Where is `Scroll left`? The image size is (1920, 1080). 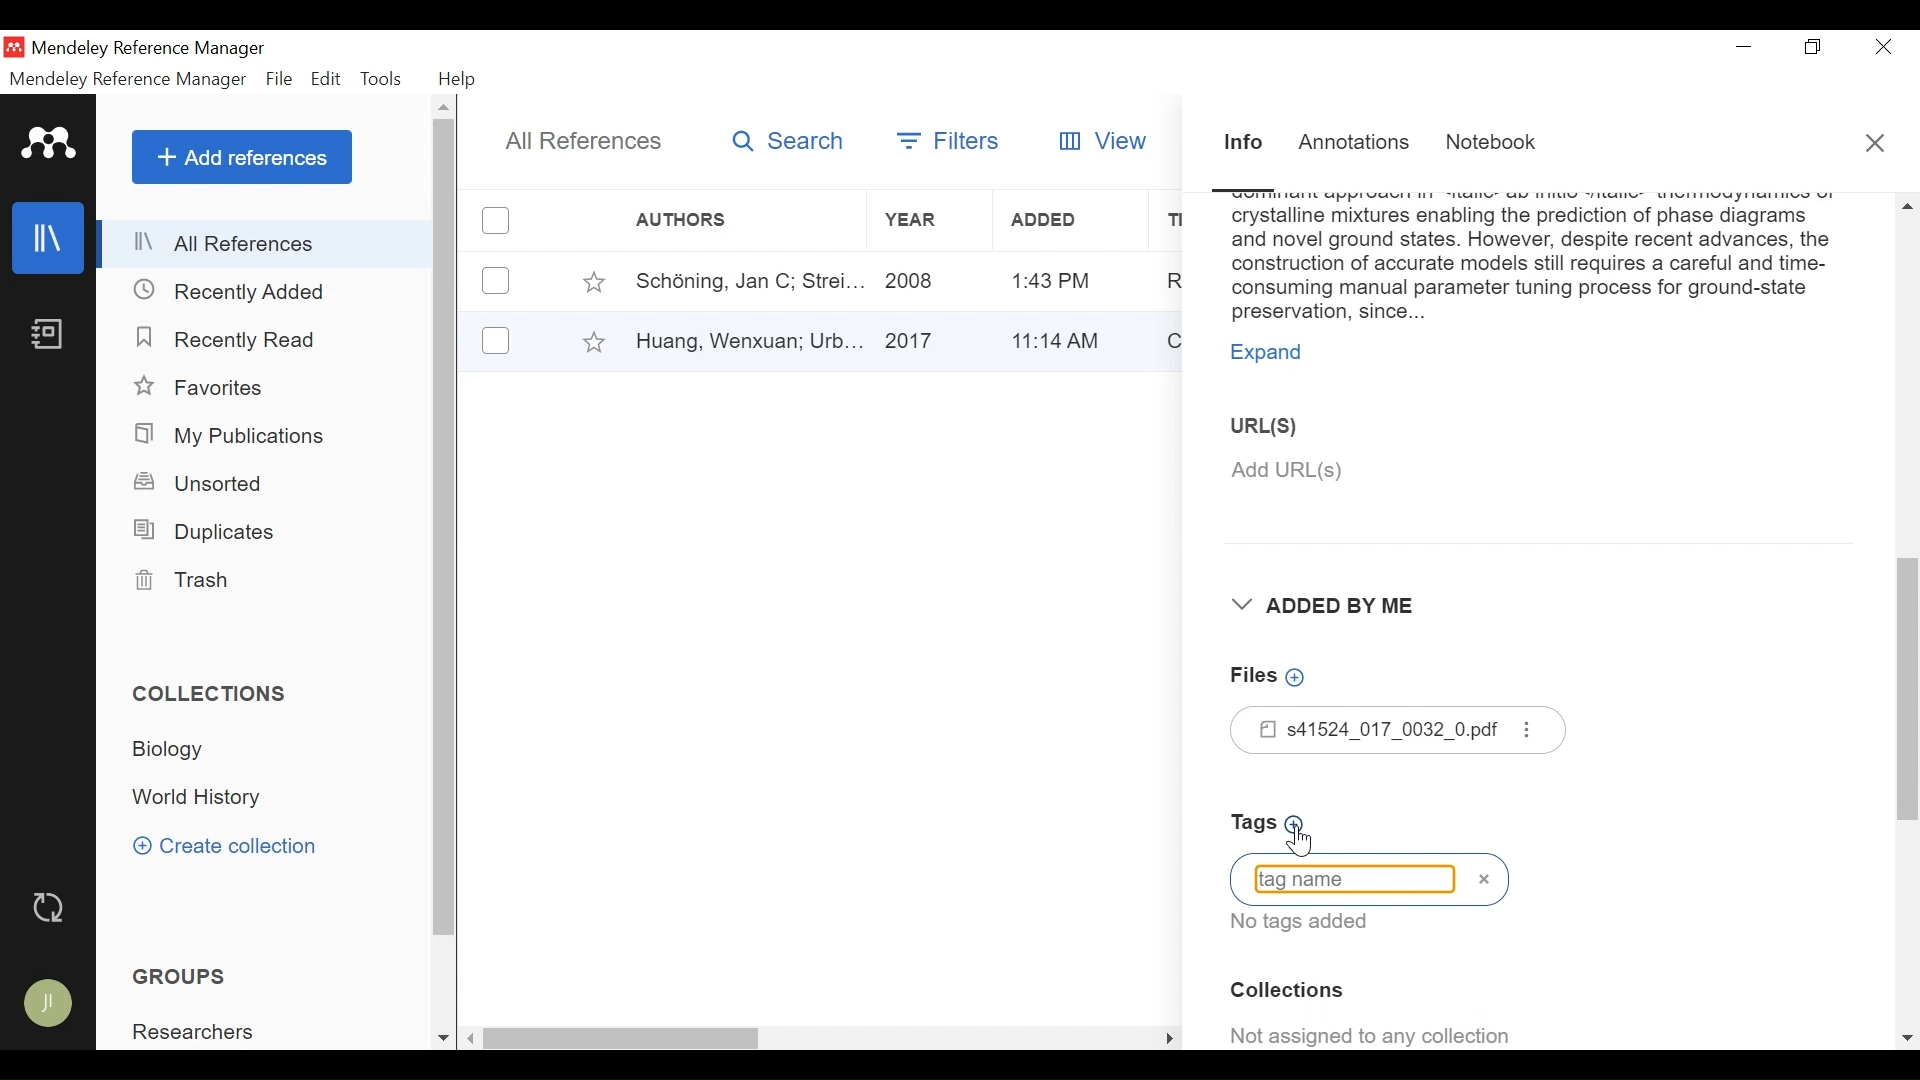
Scroll left is located at coordinates (472, 1038).